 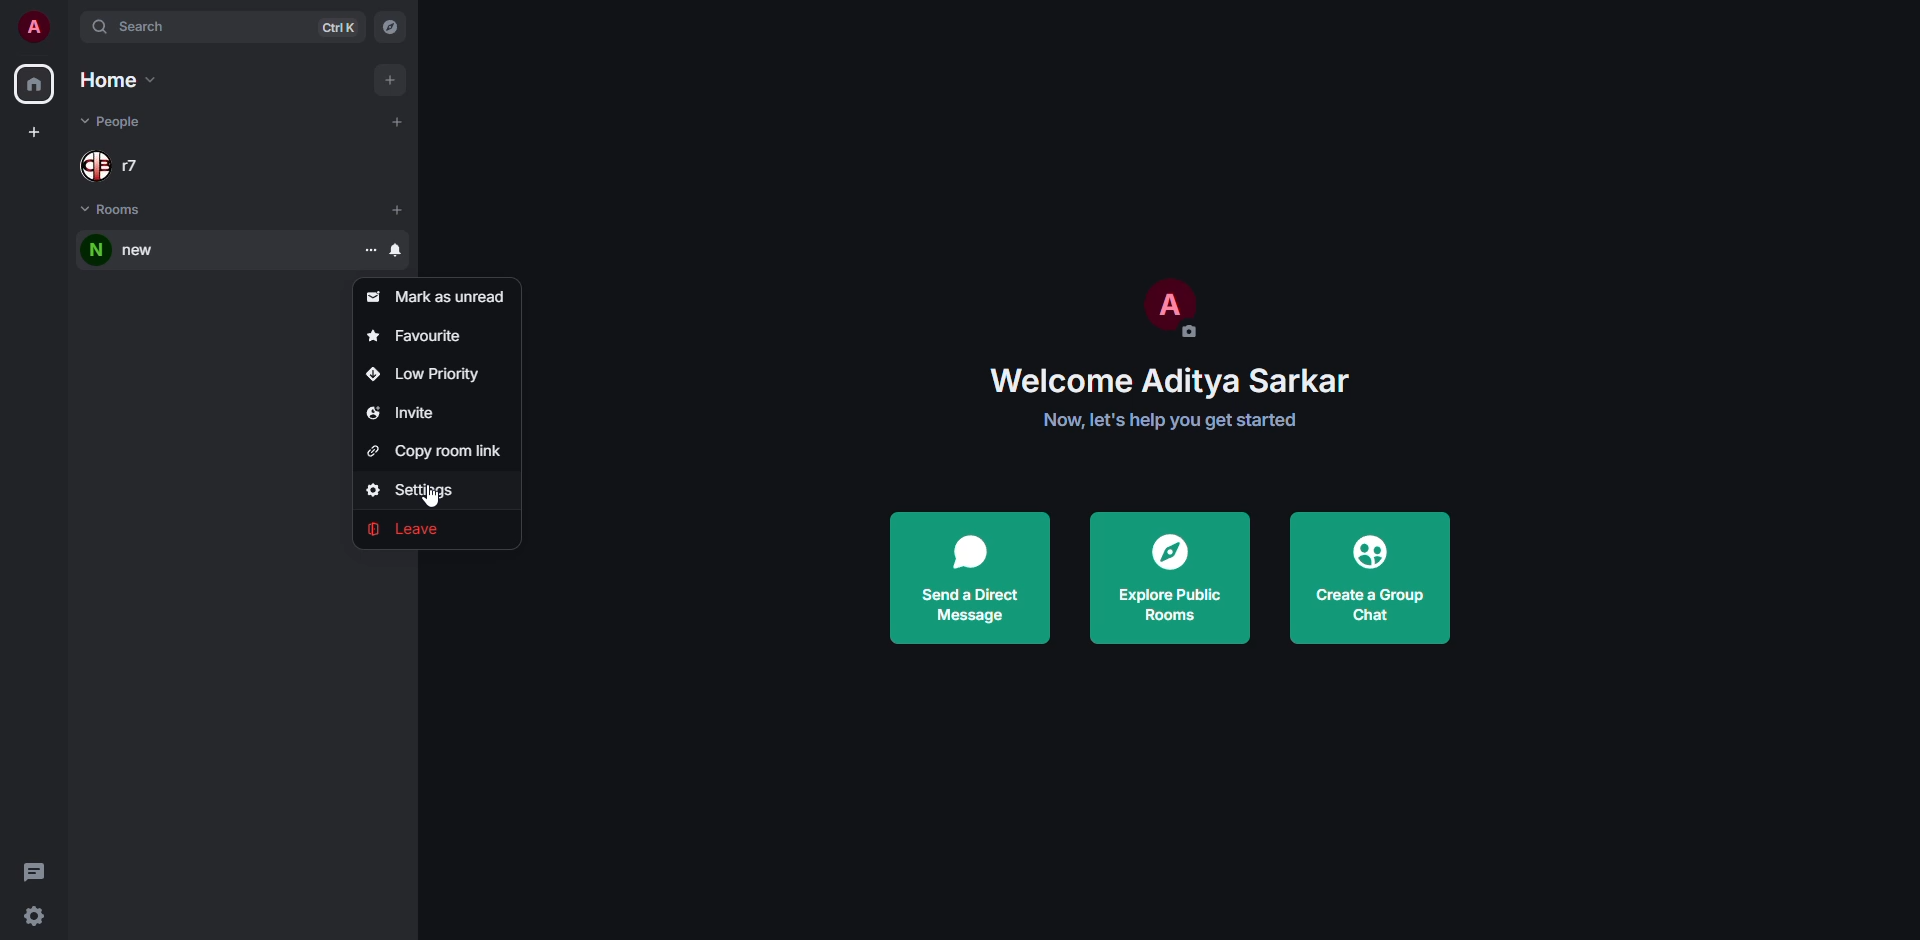 What do you see at coordinates (416, 526) in the screenshot?
I see `leave` at bounding box center [416, 526].